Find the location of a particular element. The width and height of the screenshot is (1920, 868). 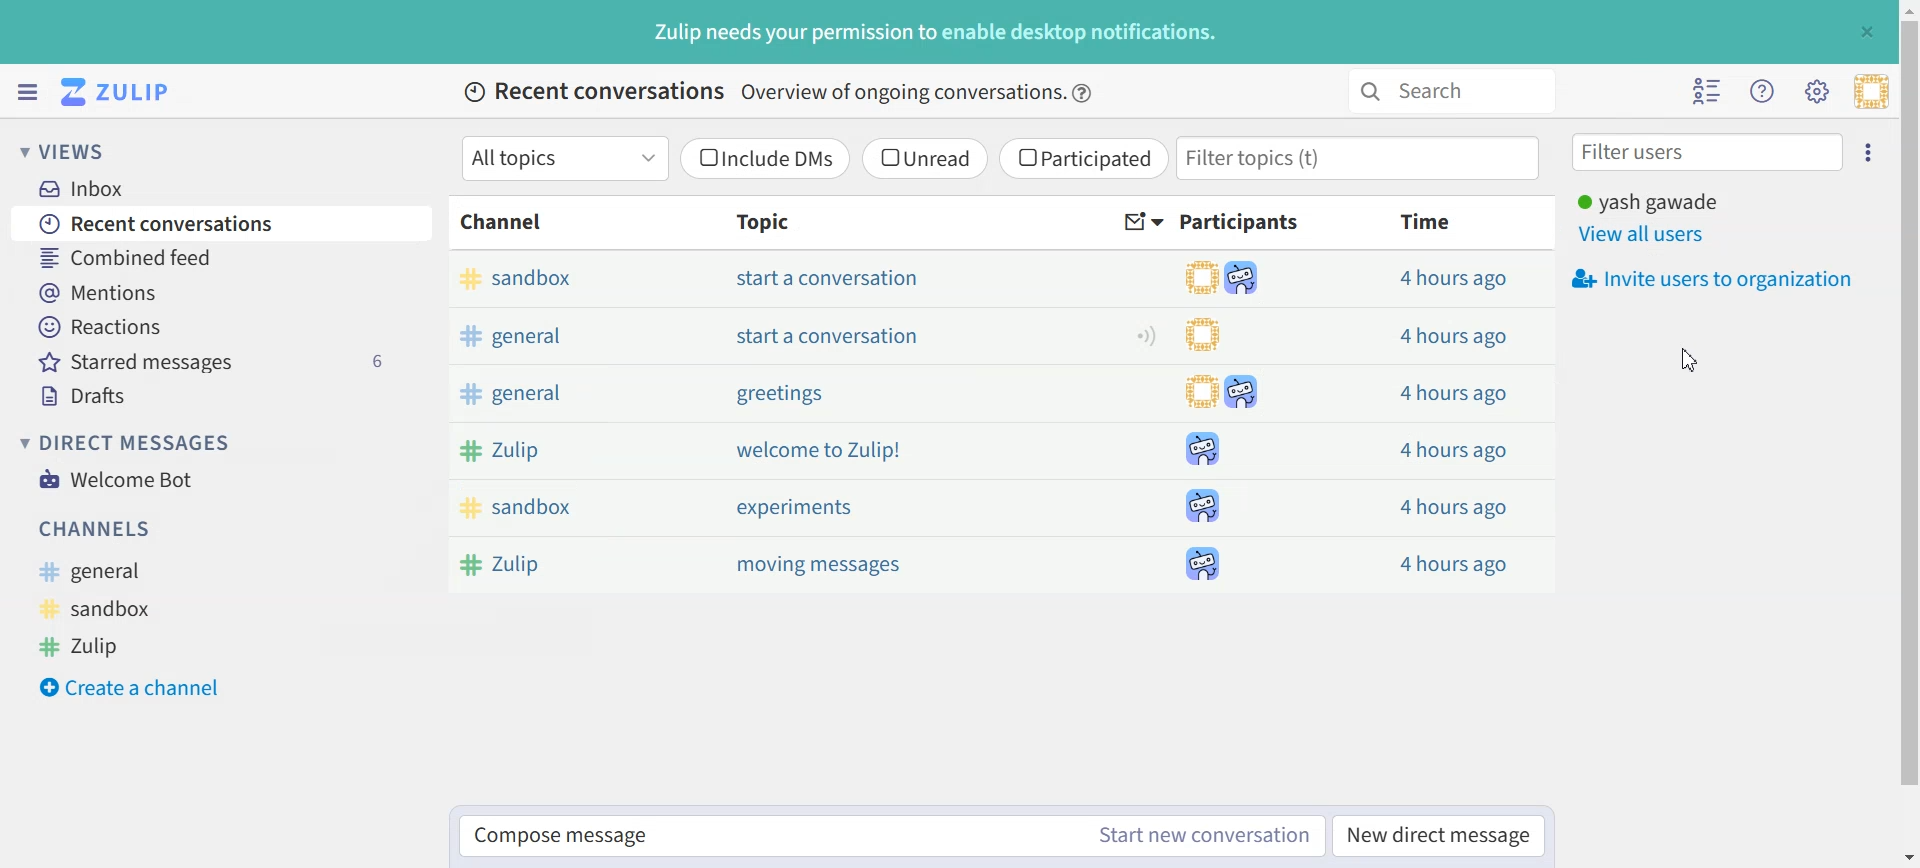

experiments is located at coordinates (794, 507).